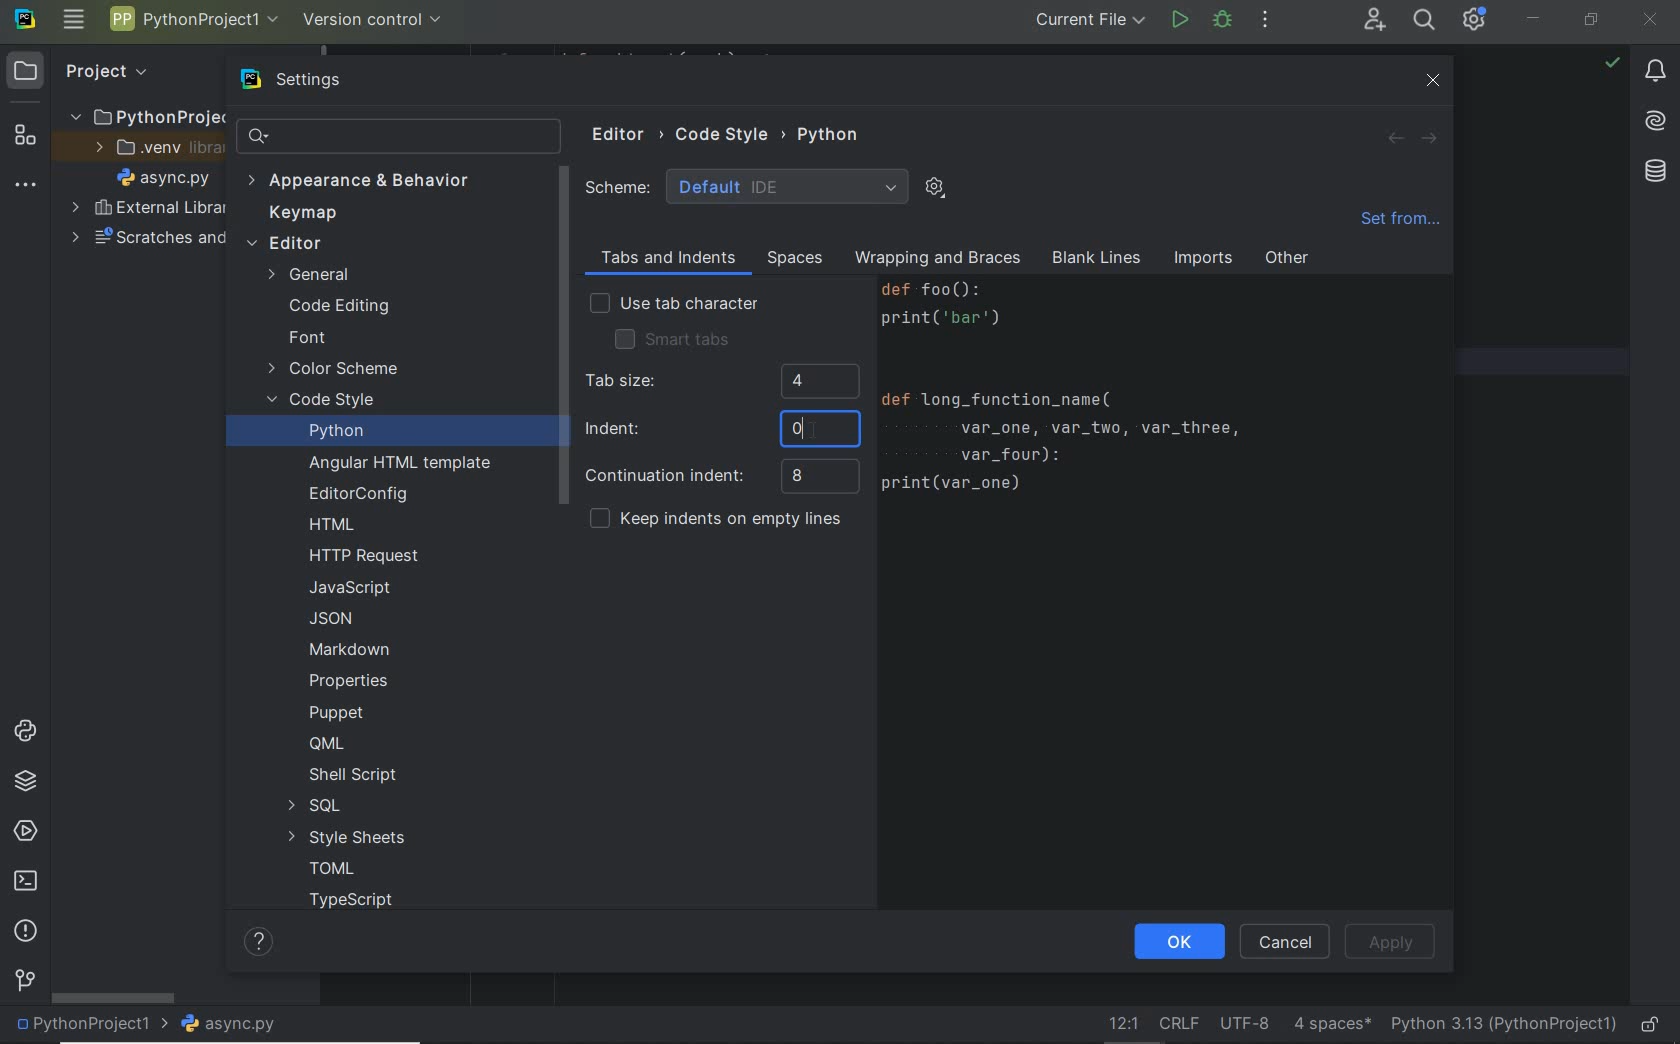 This screenshot has width=1680, height=1044. Describe the element at coordinates (329, 870) in the screenshot. I see `TOML` at that location.